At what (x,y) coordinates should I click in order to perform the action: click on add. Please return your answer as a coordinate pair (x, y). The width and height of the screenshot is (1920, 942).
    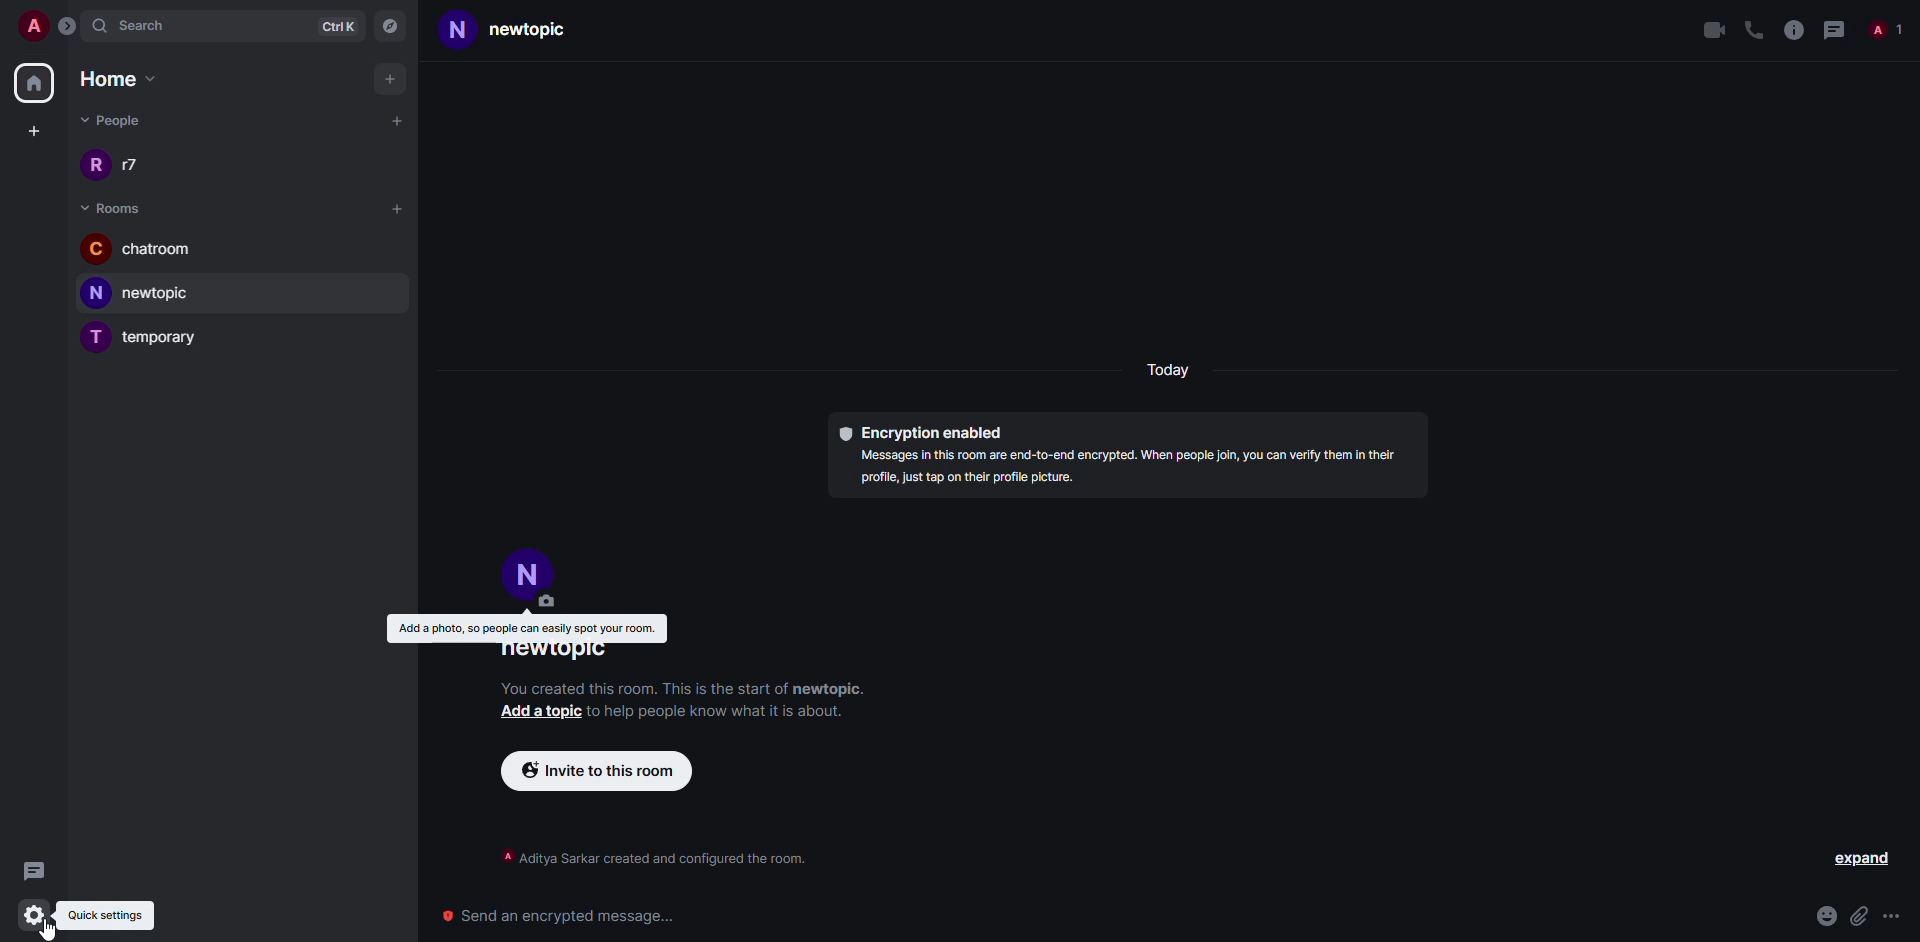
    Looking at the image, I should click on (398, 118).